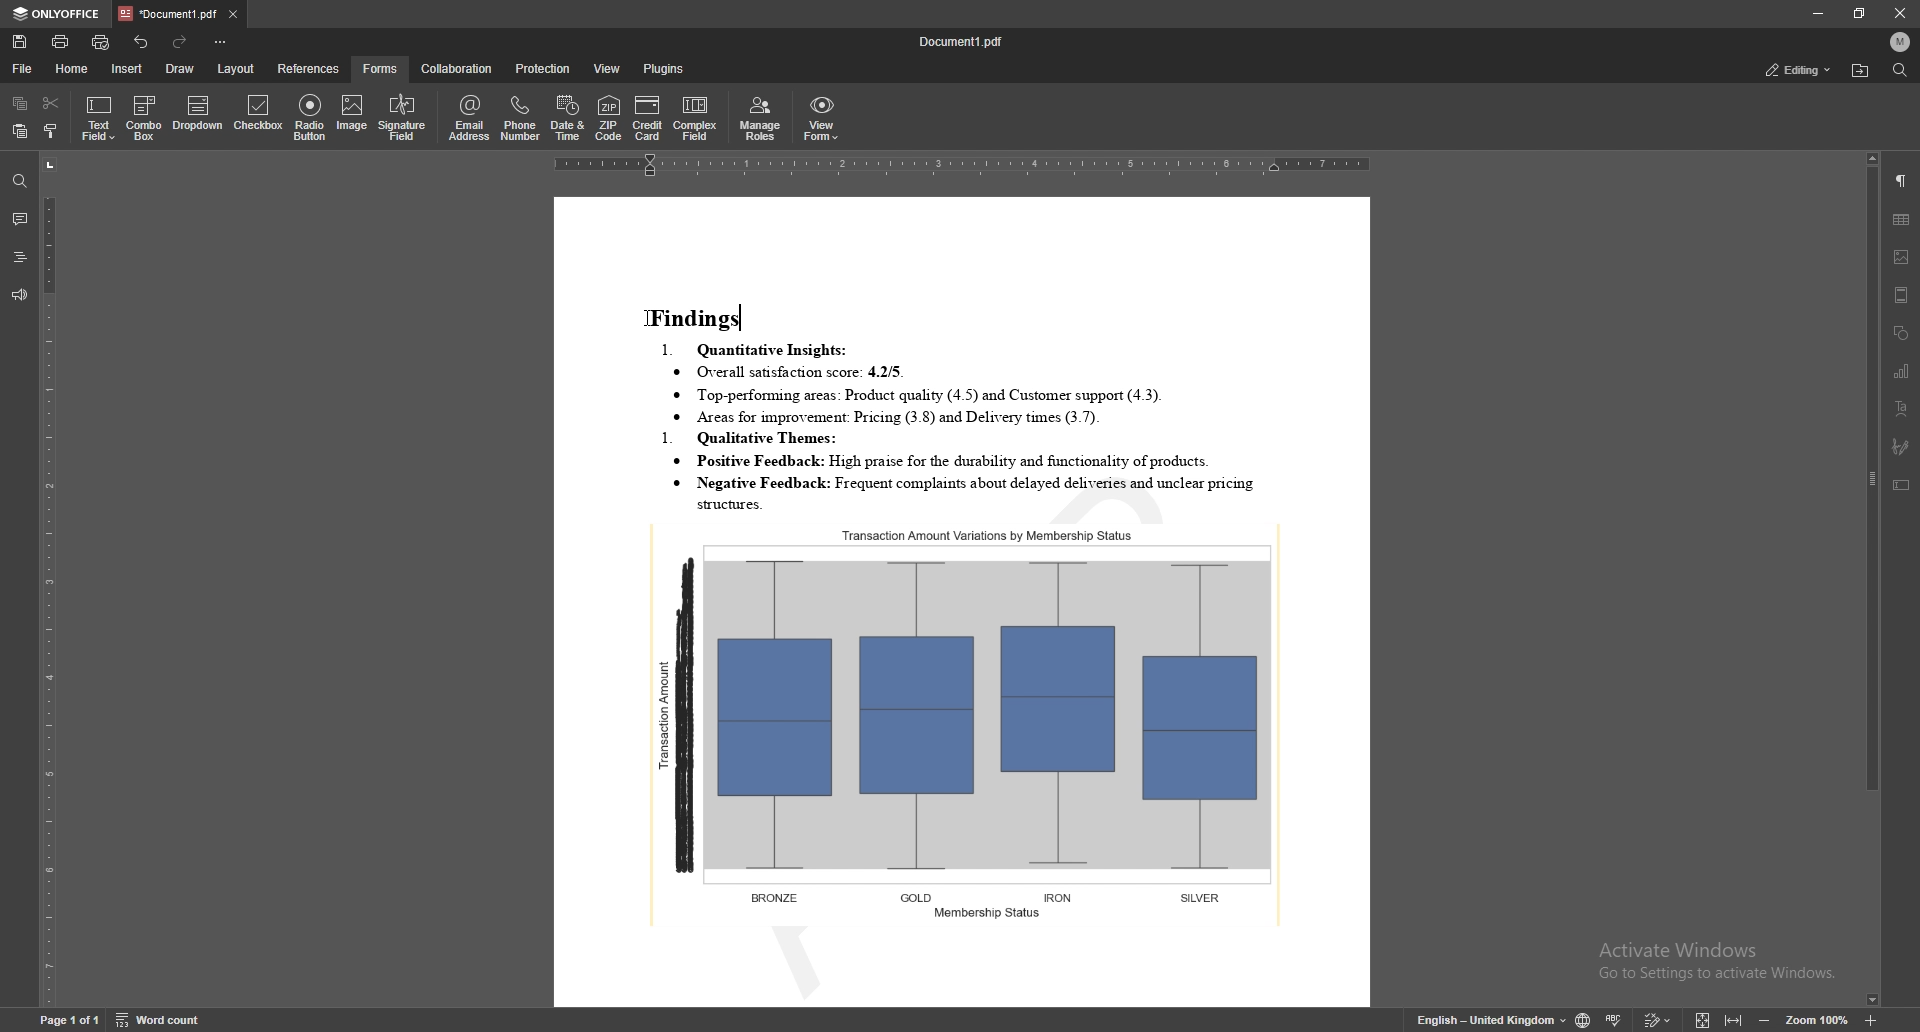 Image resolution: width=1920 pixels, height=1032 pixels. What do you see at coordinates (663, 68) in the screenshot?
I see `plugins` at bounding box center [663, 68].